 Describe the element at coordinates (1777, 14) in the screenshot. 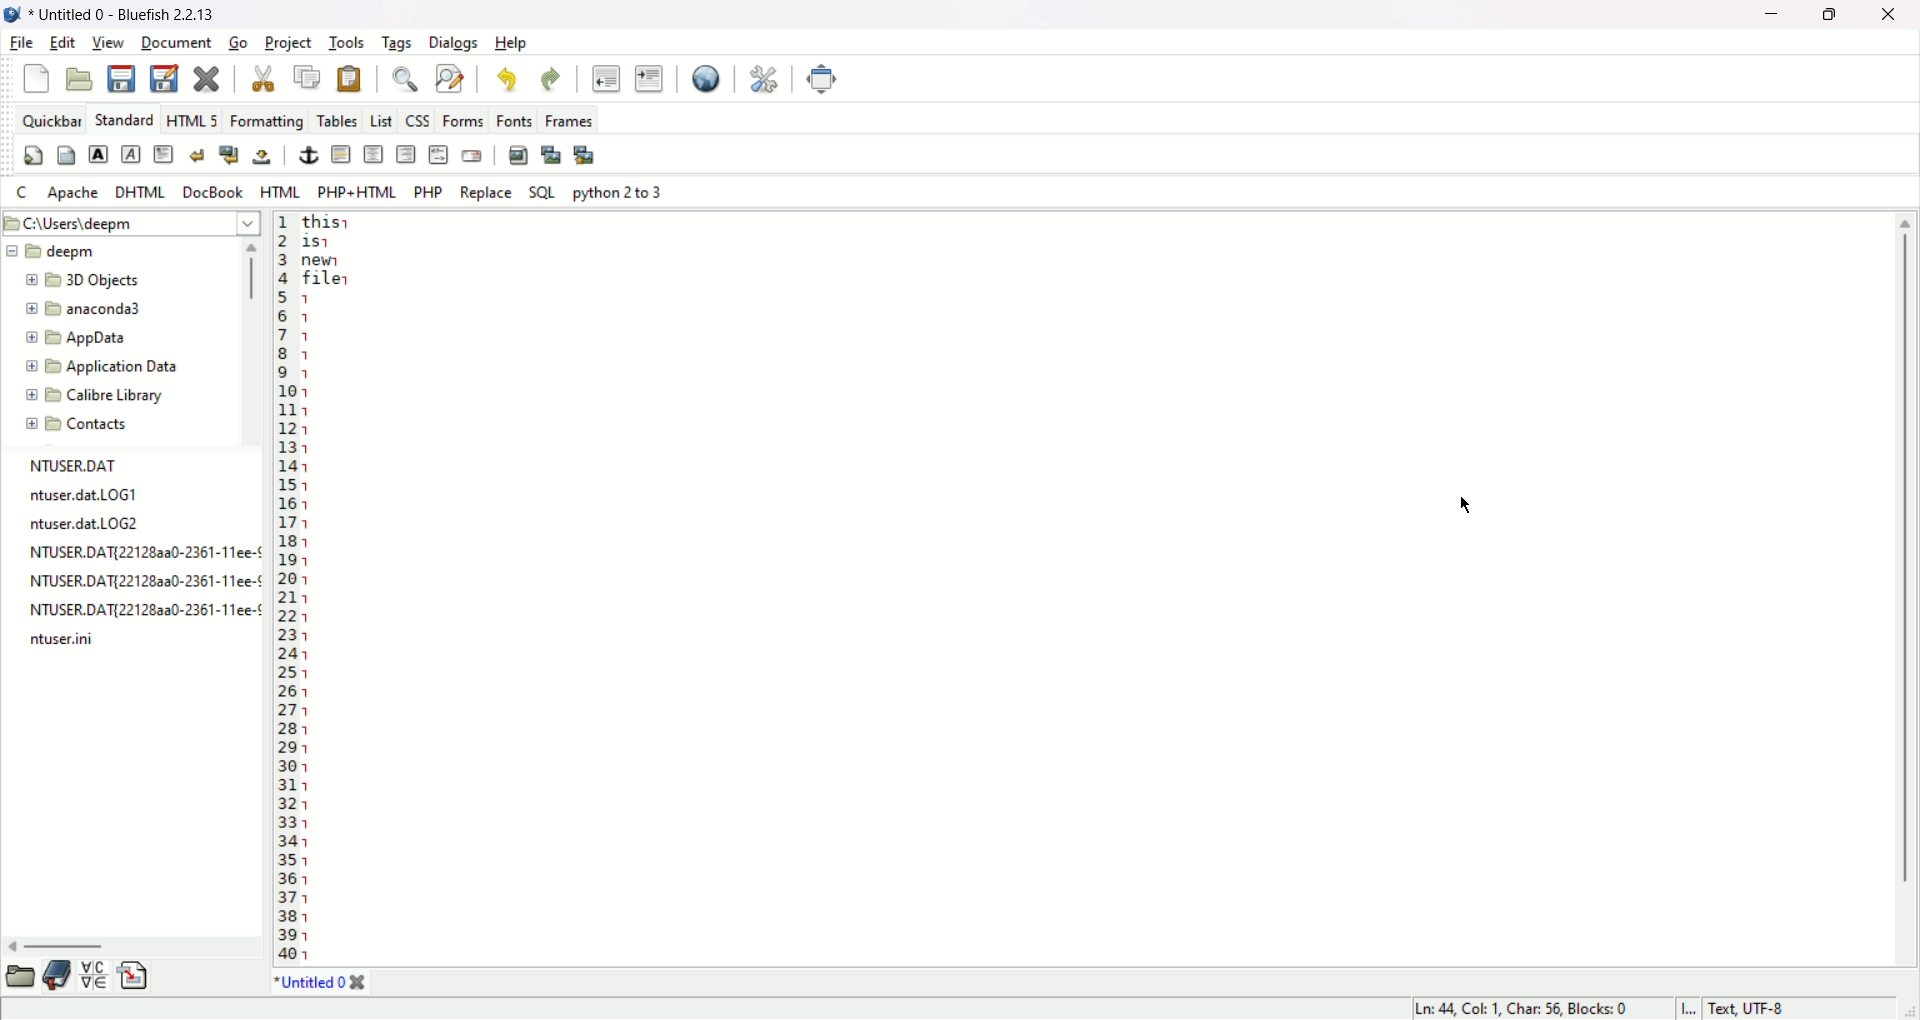

I see `minimize` at that location.